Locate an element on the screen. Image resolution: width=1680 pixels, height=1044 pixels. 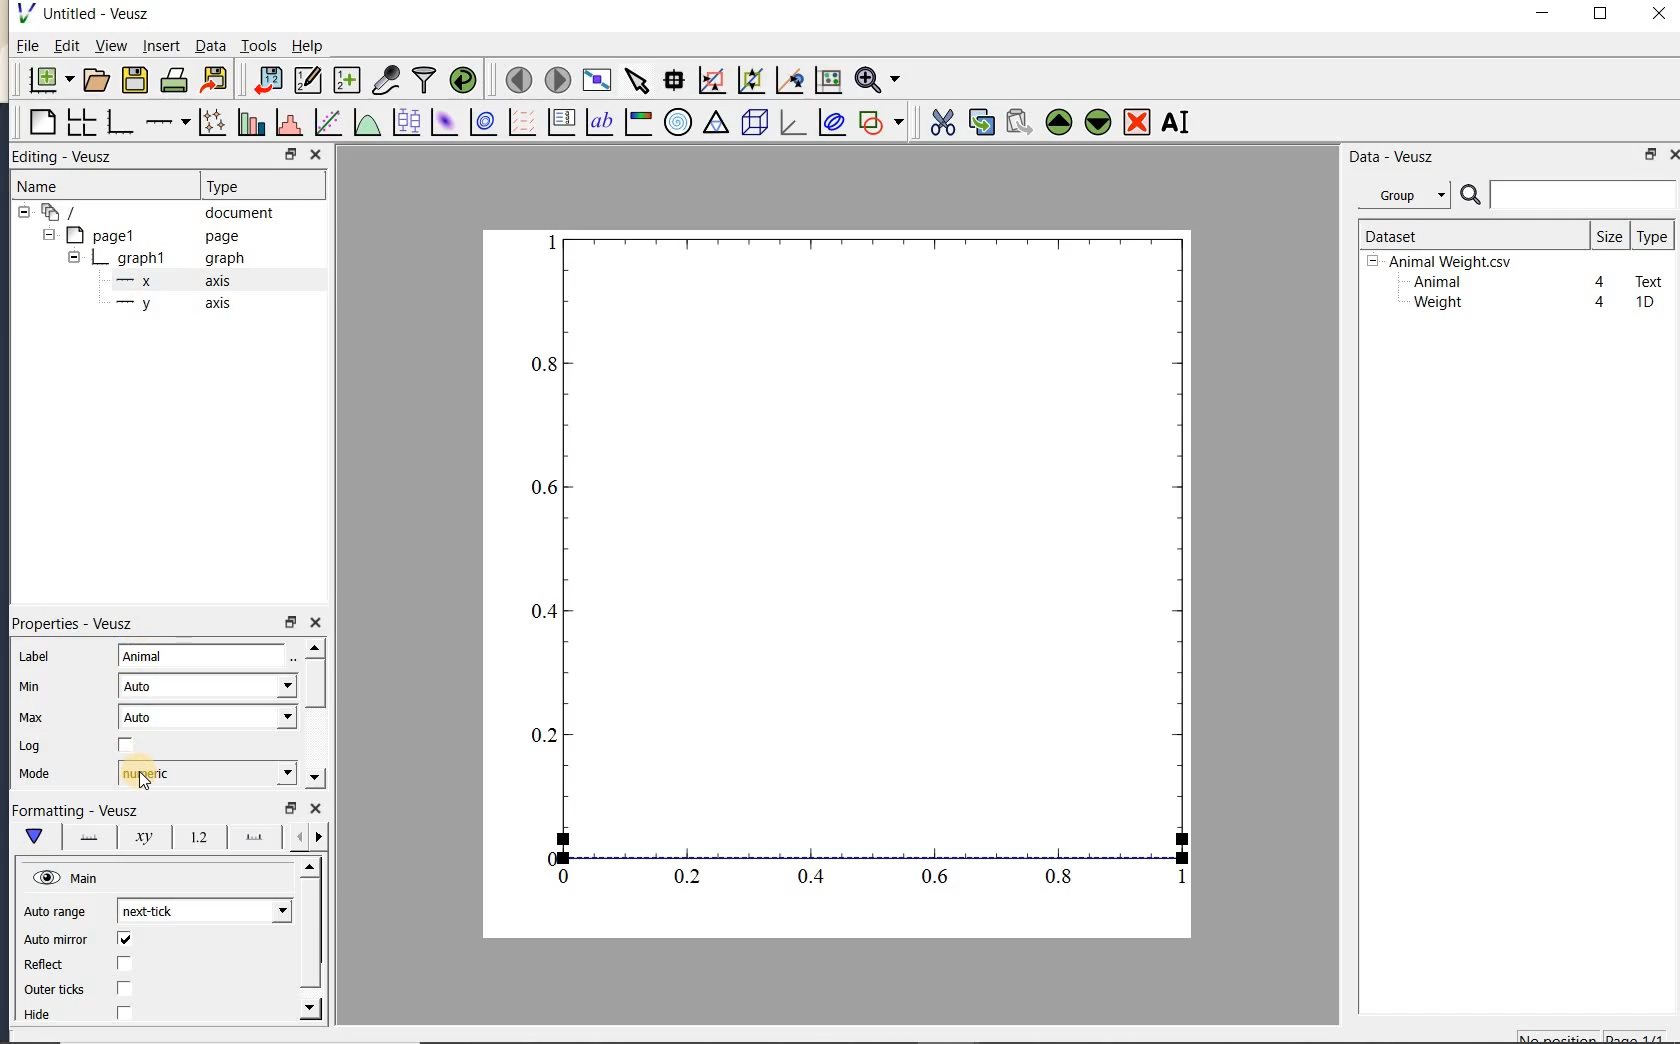
size is located at coordinates (1609, 235).